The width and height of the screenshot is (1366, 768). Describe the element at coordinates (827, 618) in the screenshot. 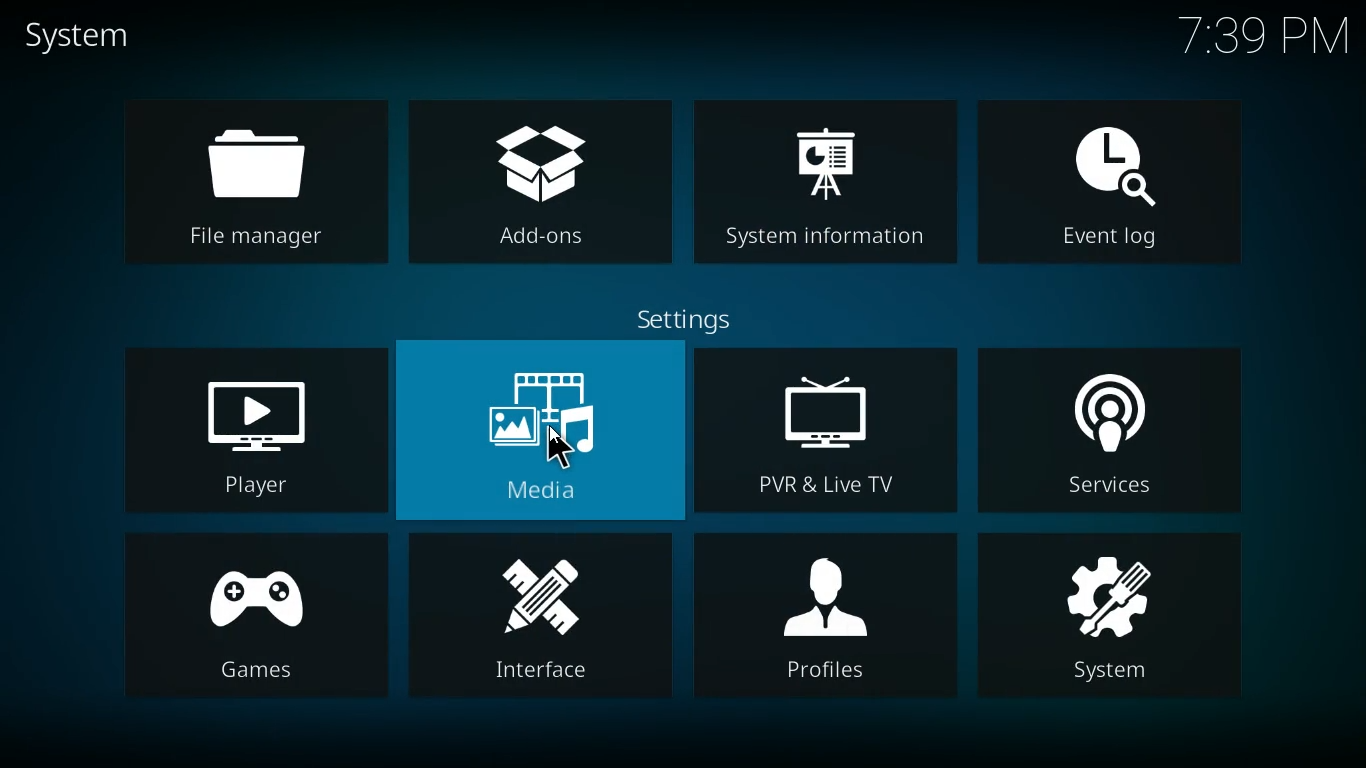

I see `profiles` at that location.